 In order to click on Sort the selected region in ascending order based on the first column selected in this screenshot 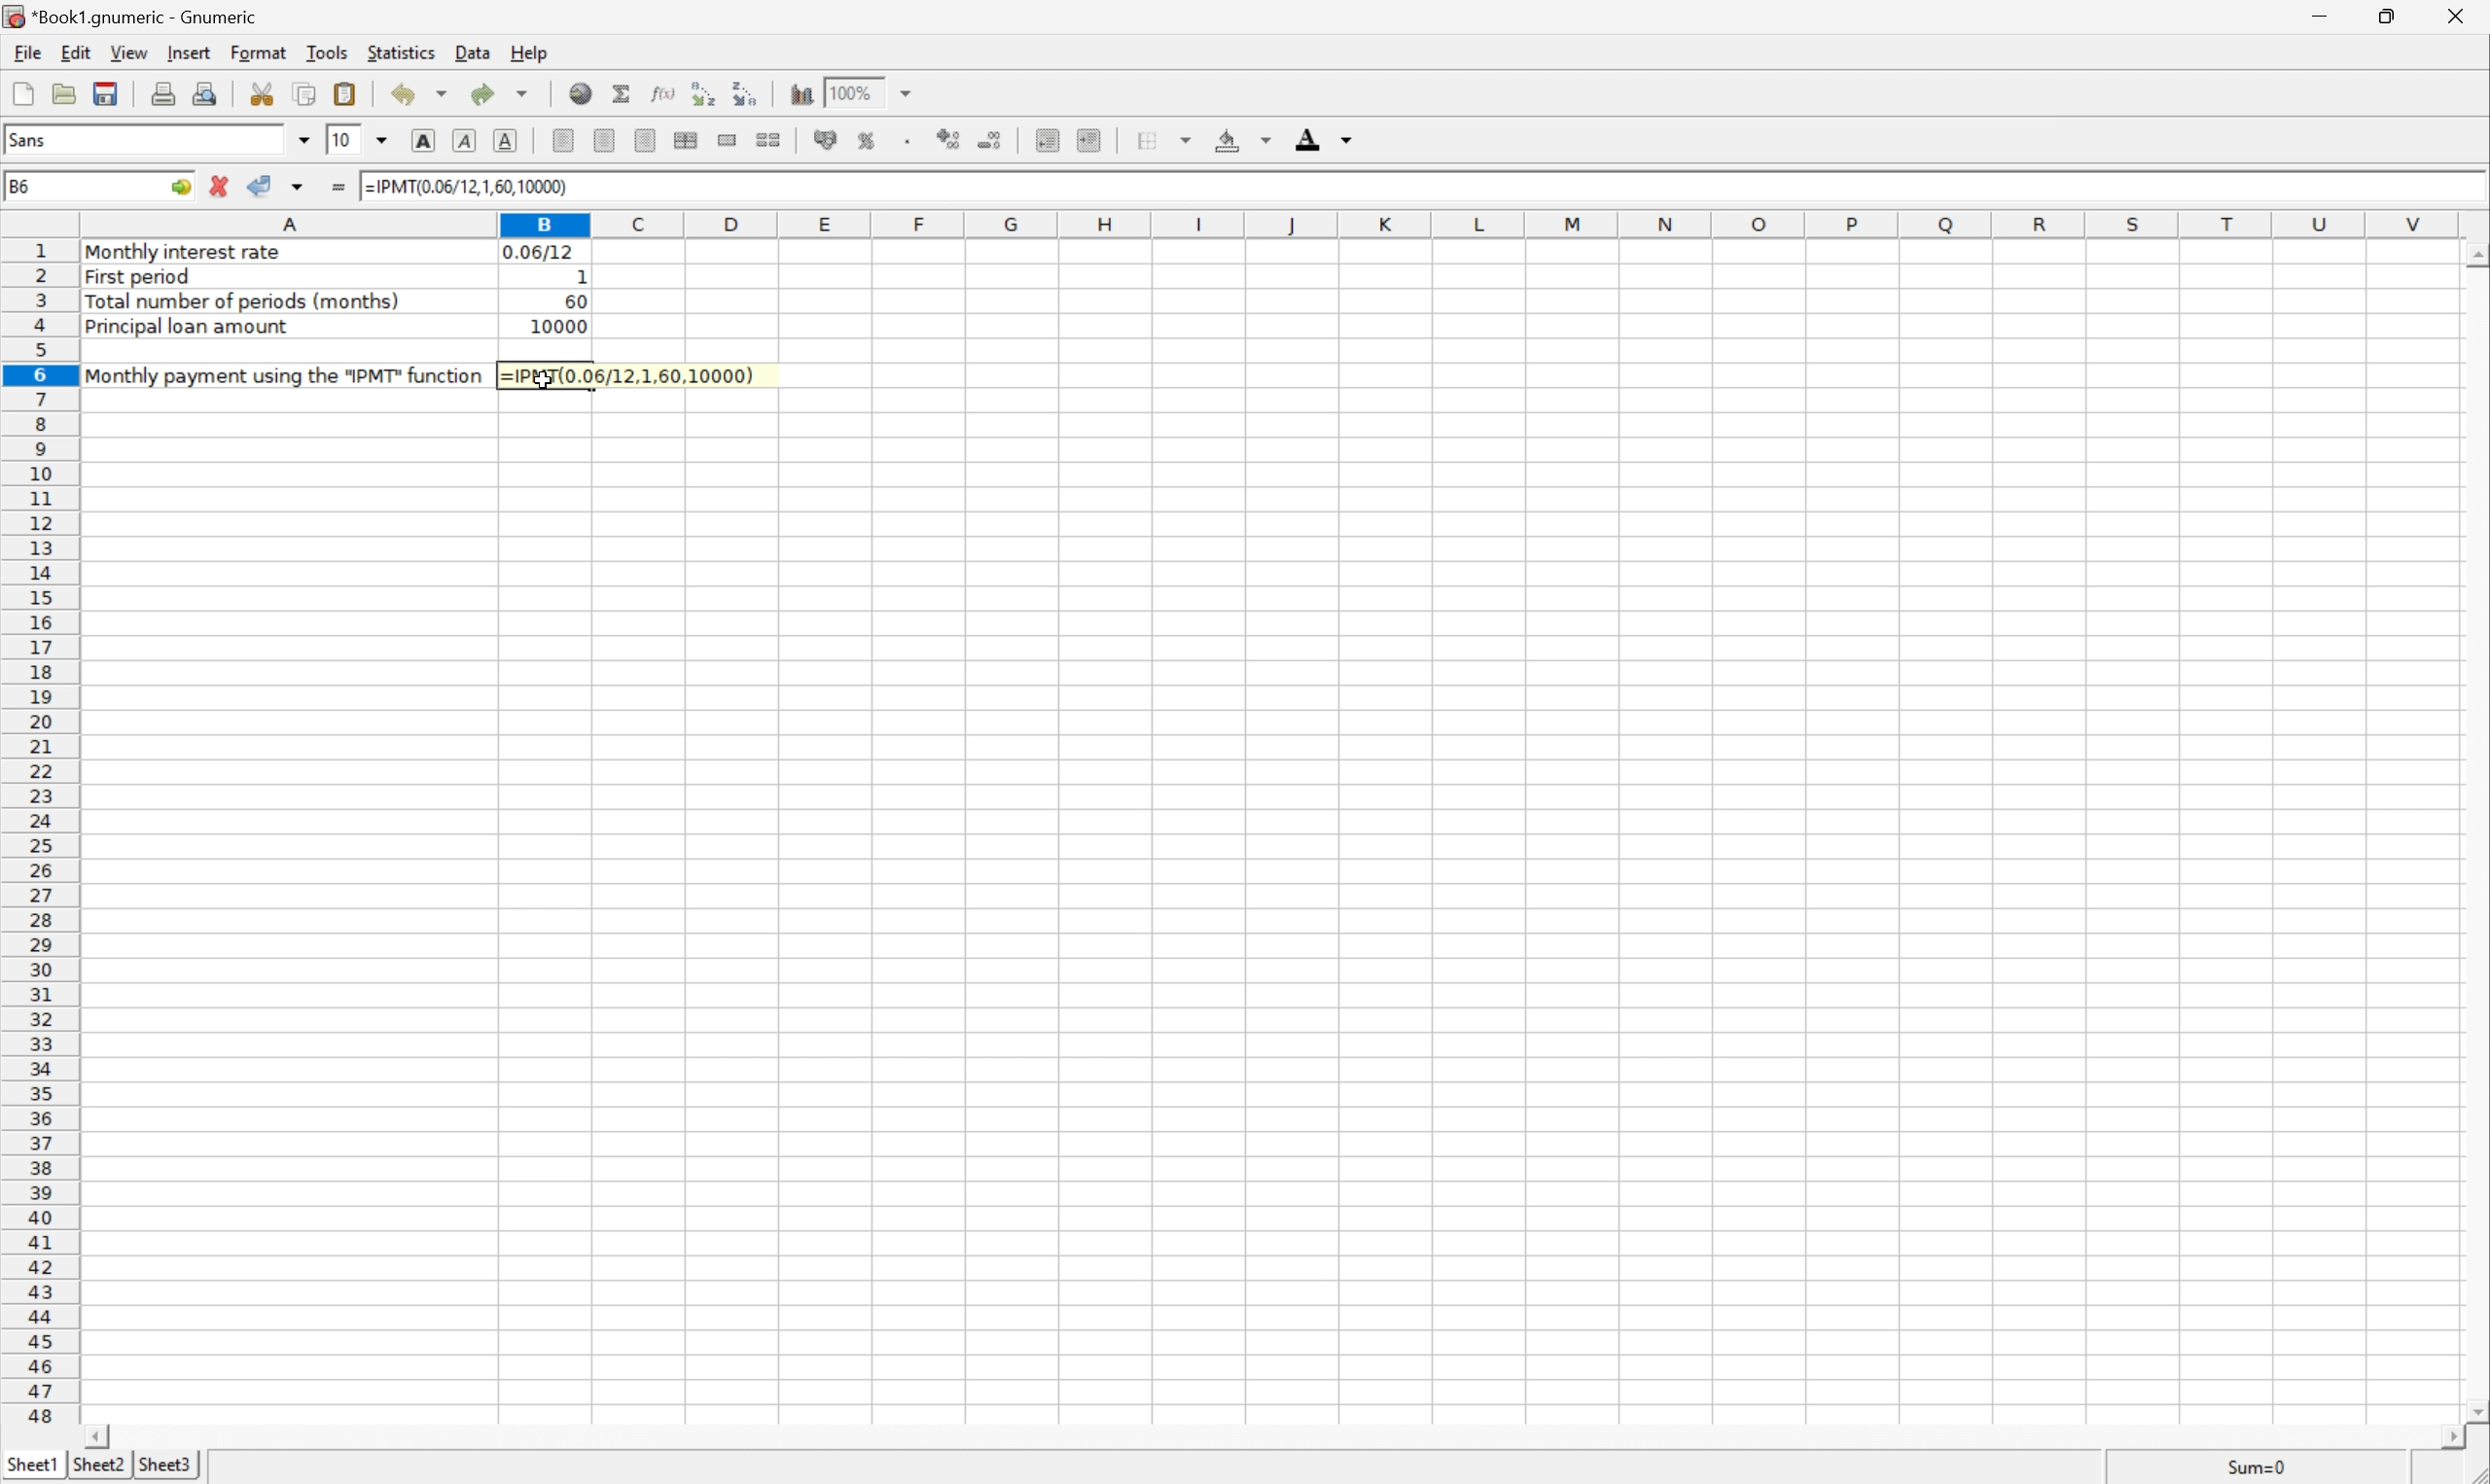, I will do `click(701, 93)`.